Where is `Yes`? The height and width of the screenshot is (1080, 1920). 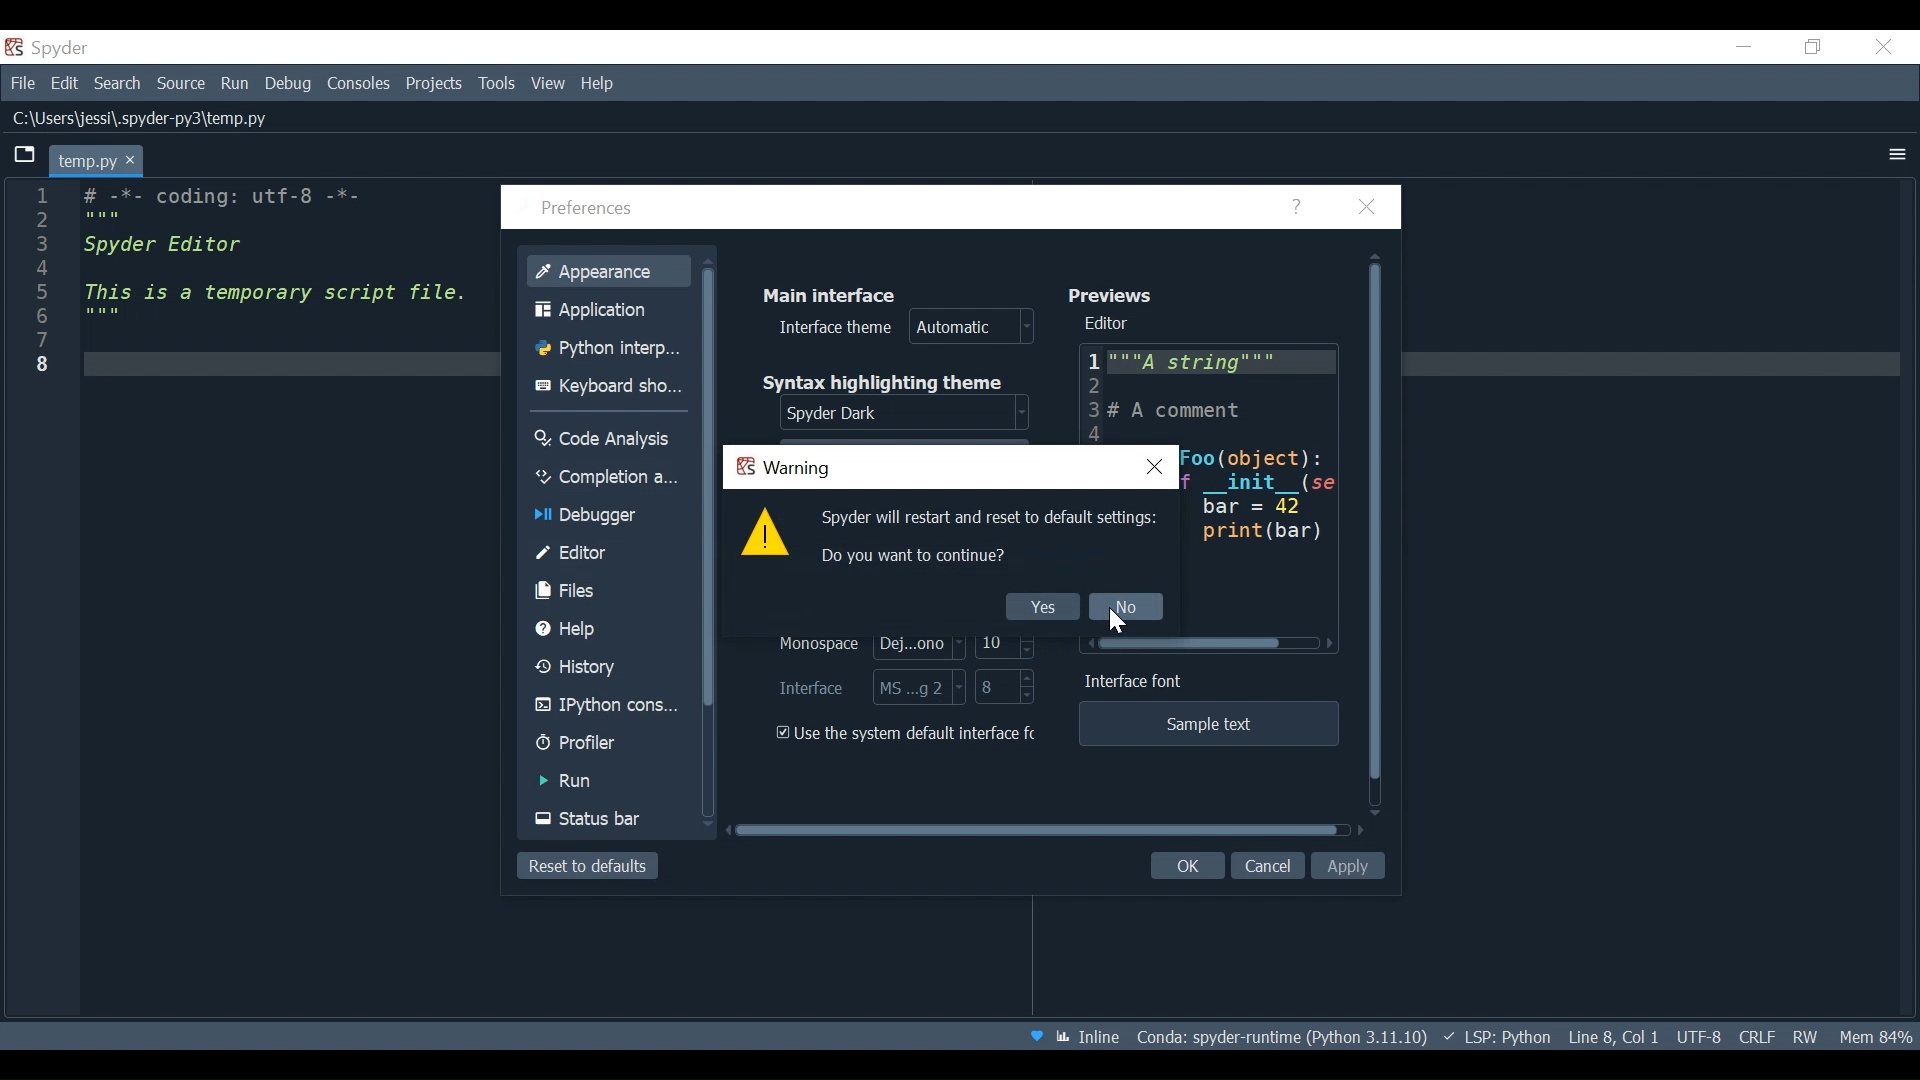 Yes is located at coordinates (1042, 607).